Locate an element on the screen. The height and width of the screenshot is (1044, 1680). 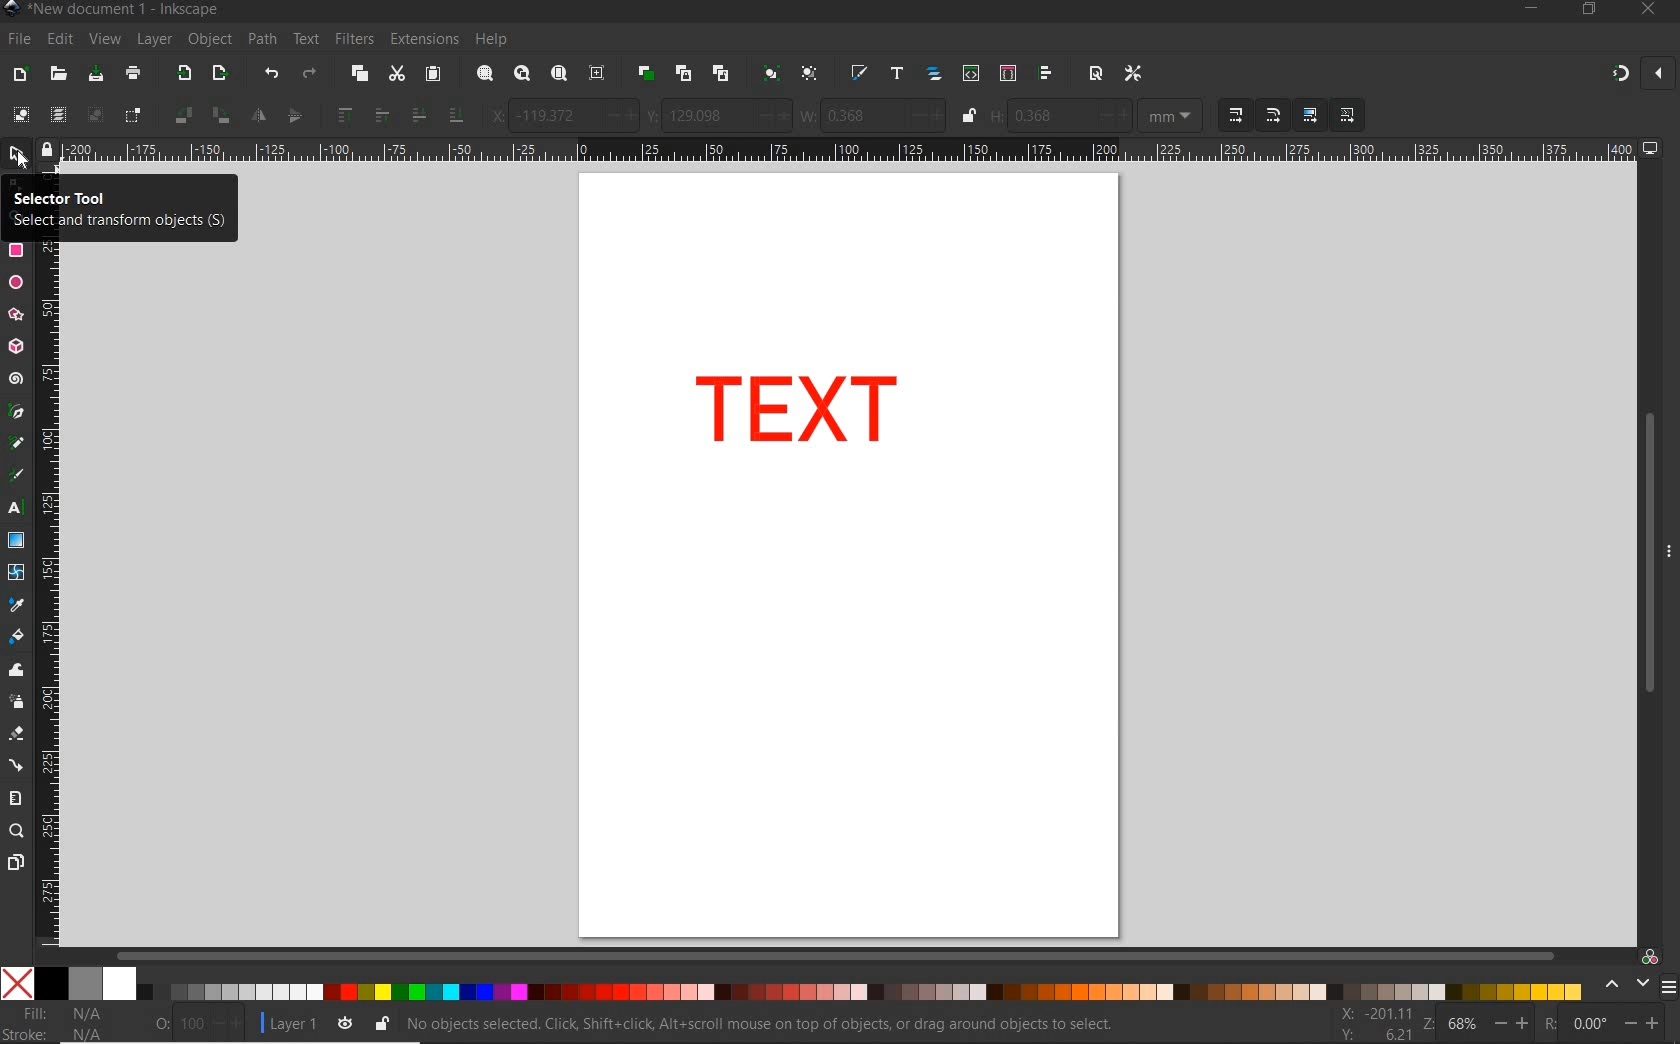
MOVE PATTERNS is located at coordinates (1346, 116).